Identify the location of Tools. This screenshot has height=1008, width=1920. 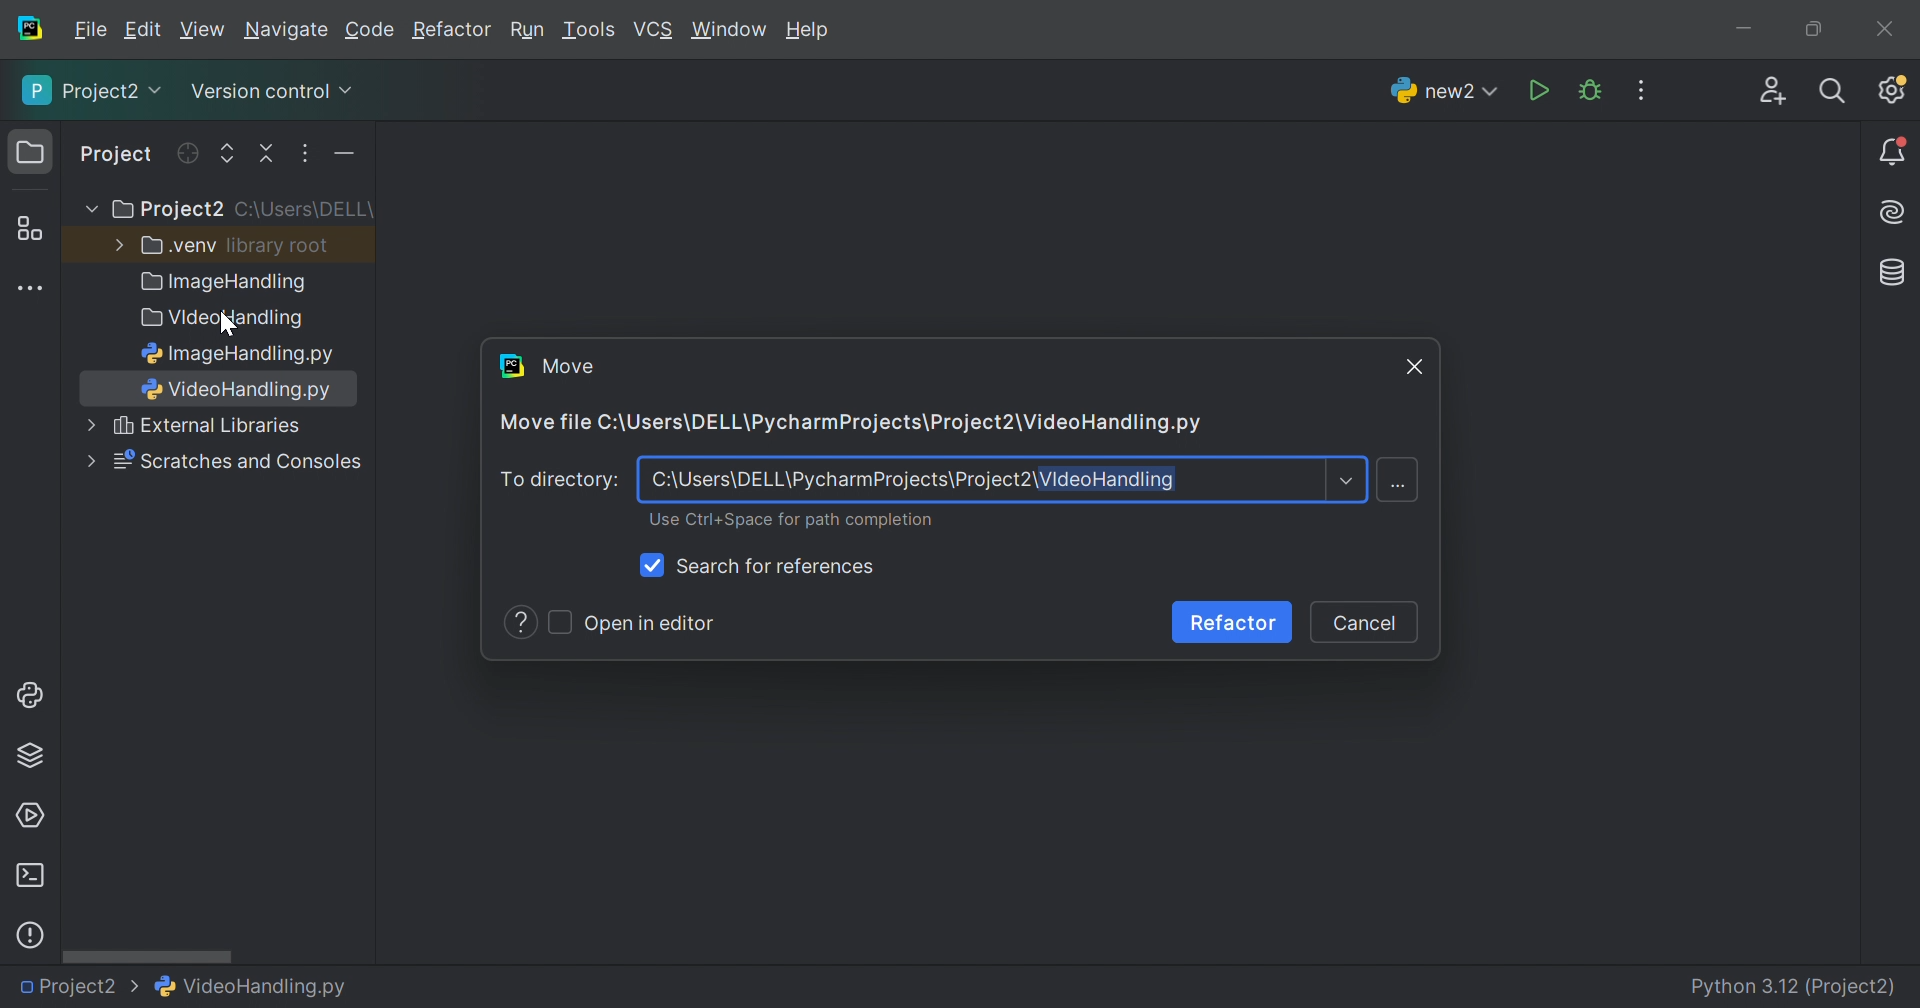
(587, 30).